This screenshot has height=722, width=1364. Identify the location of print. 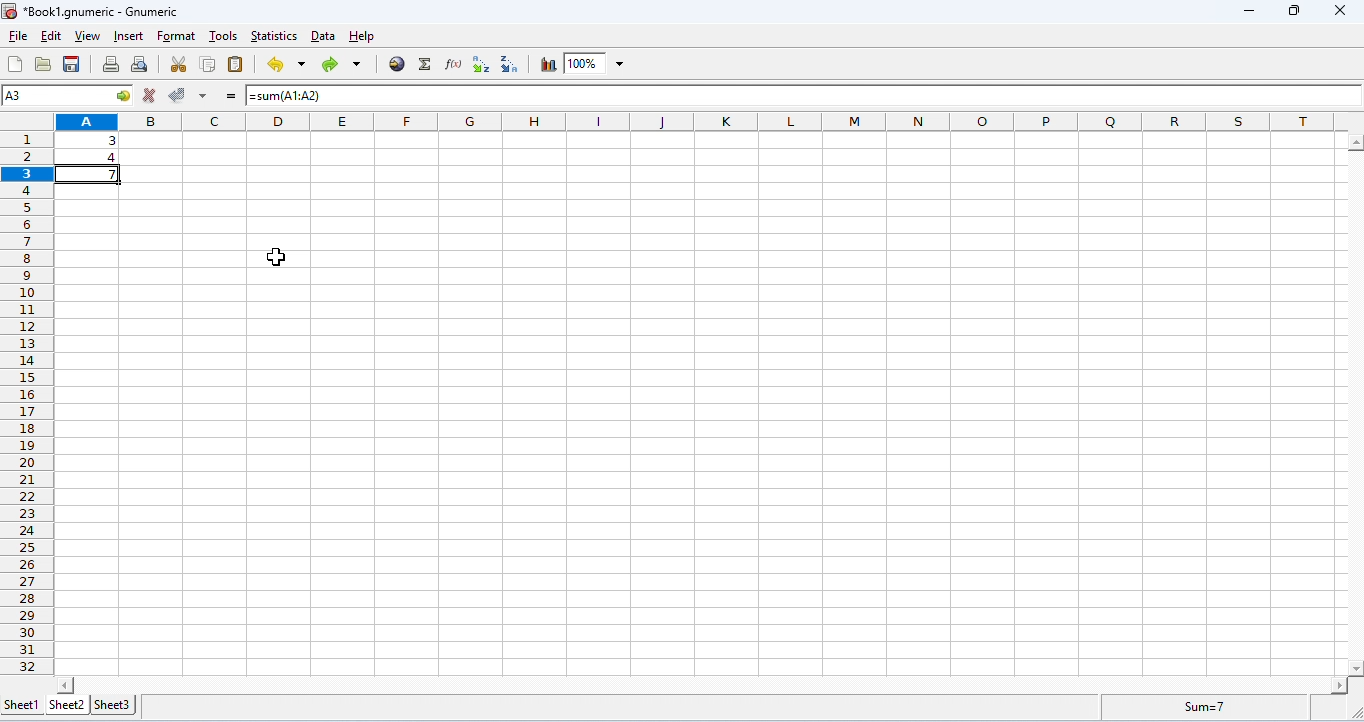
(112, 65).